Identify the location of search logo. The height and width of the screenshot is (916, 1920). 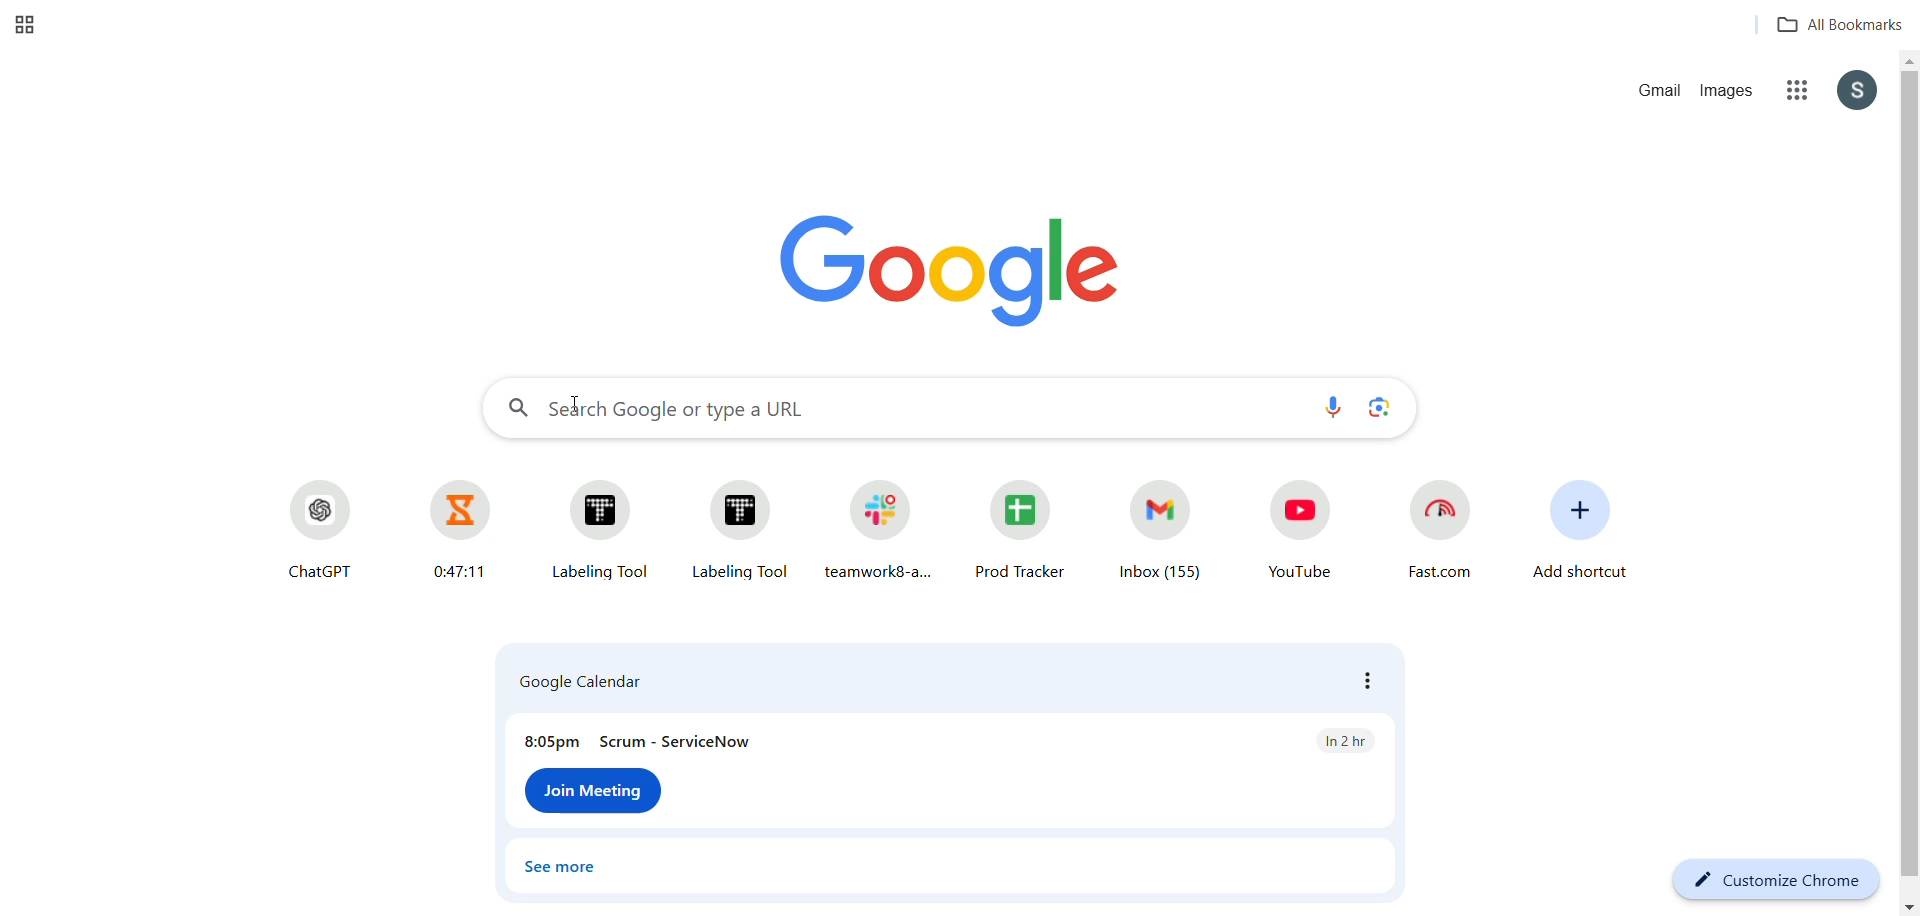
(517, 410).